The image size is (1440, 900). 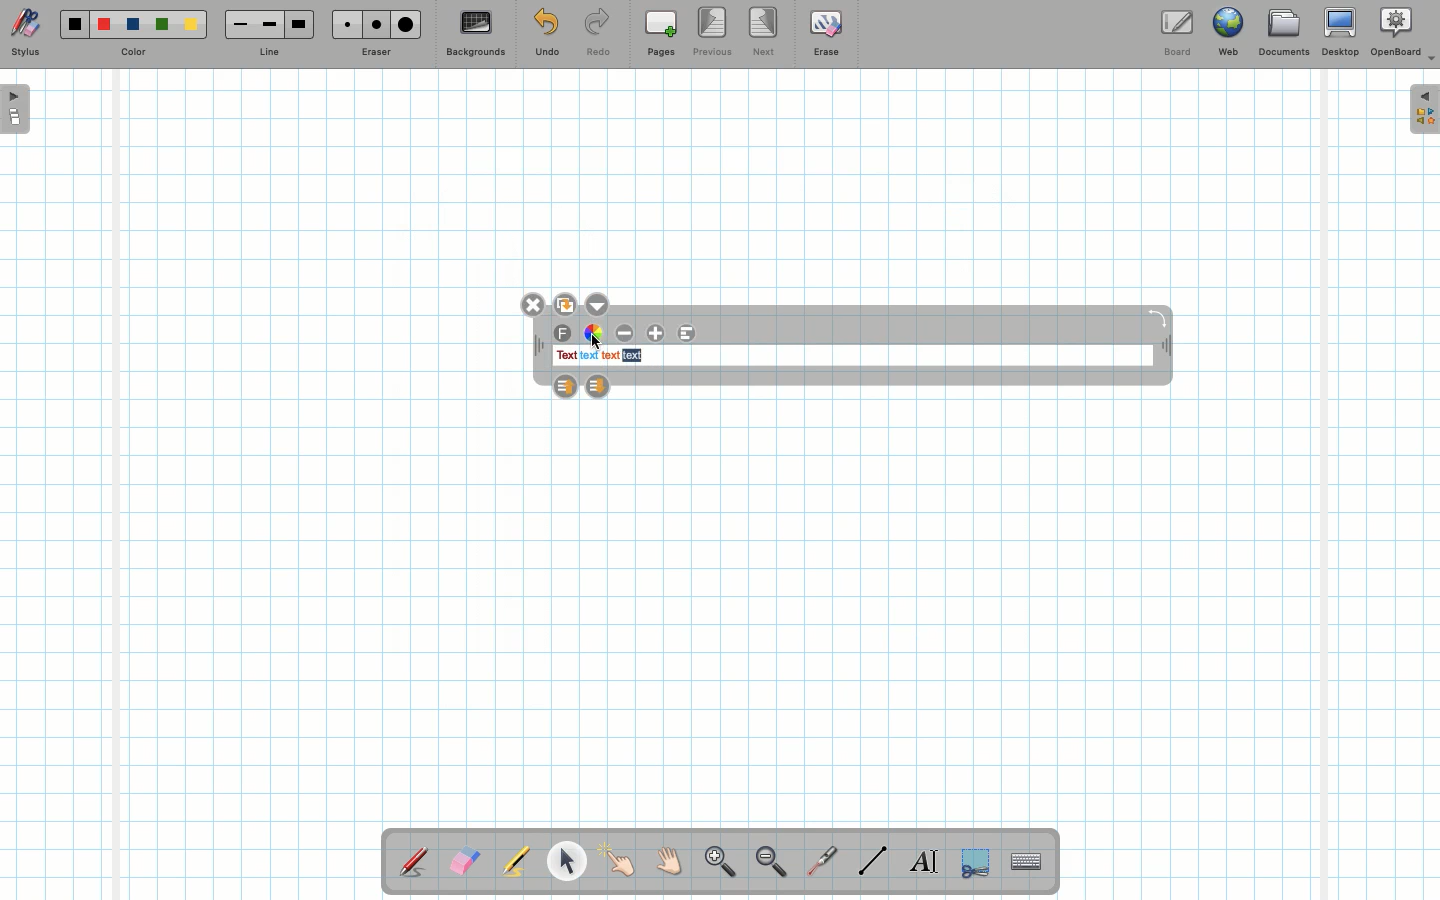 I want to click on Black, so click(x=73, y=24).